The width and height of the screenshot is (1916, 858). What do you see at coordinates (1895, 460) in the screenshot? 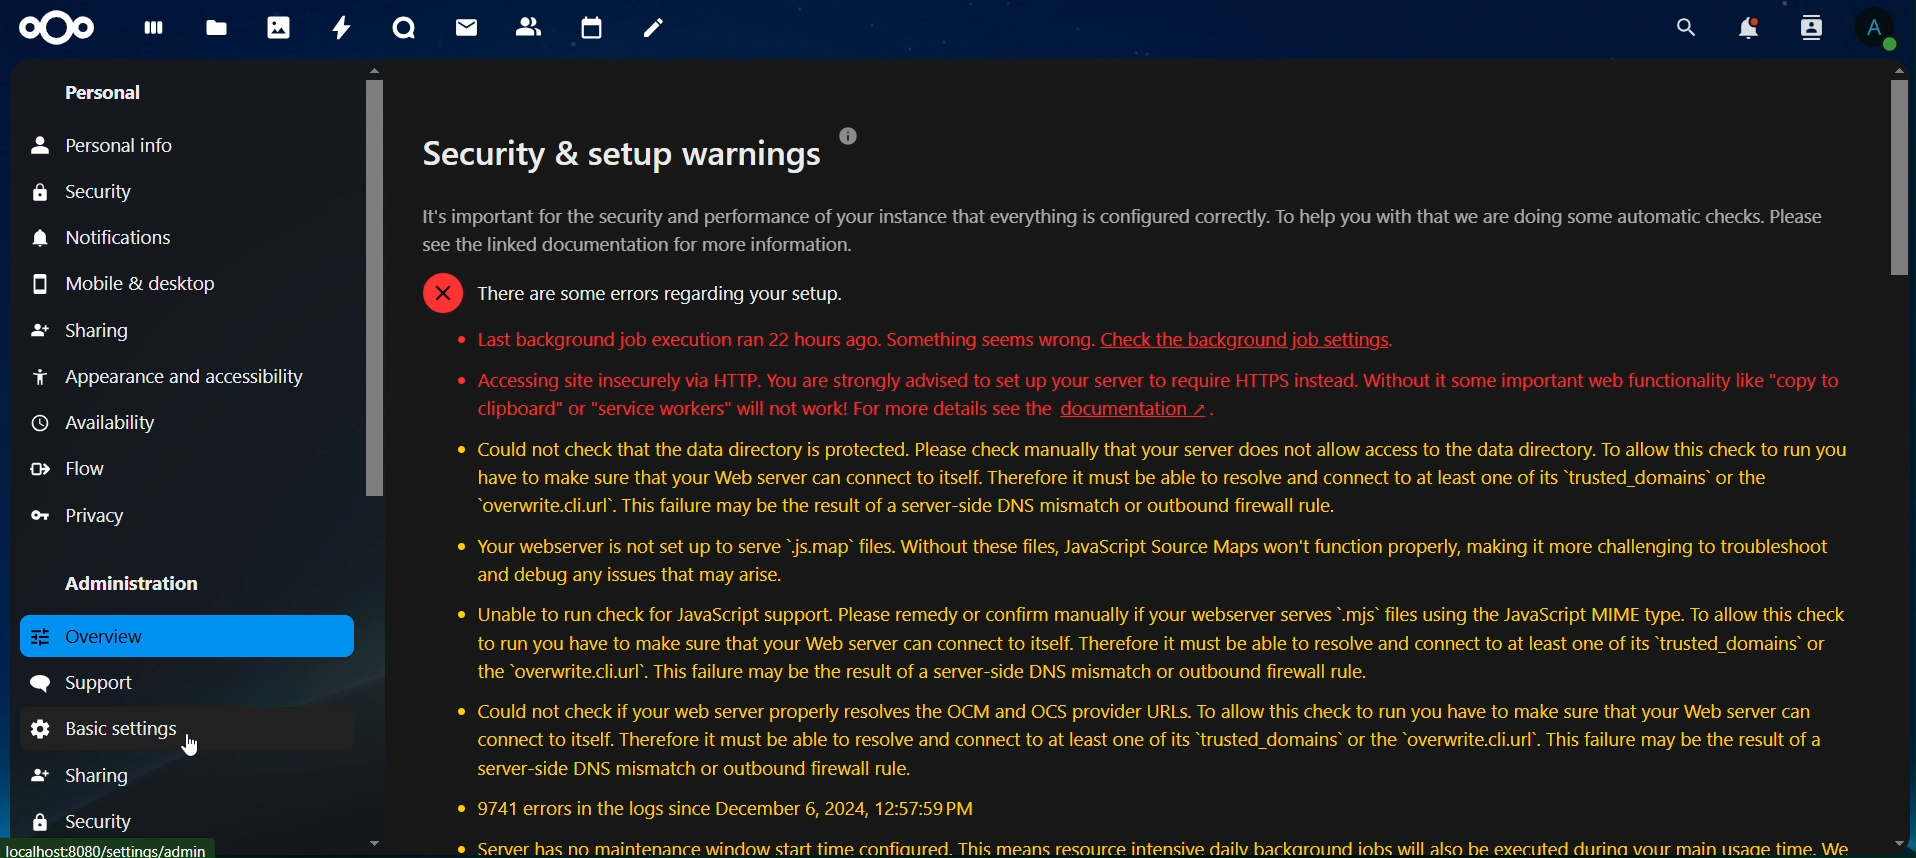
I see `Scrollbar` at bounding box center [1895, 460].